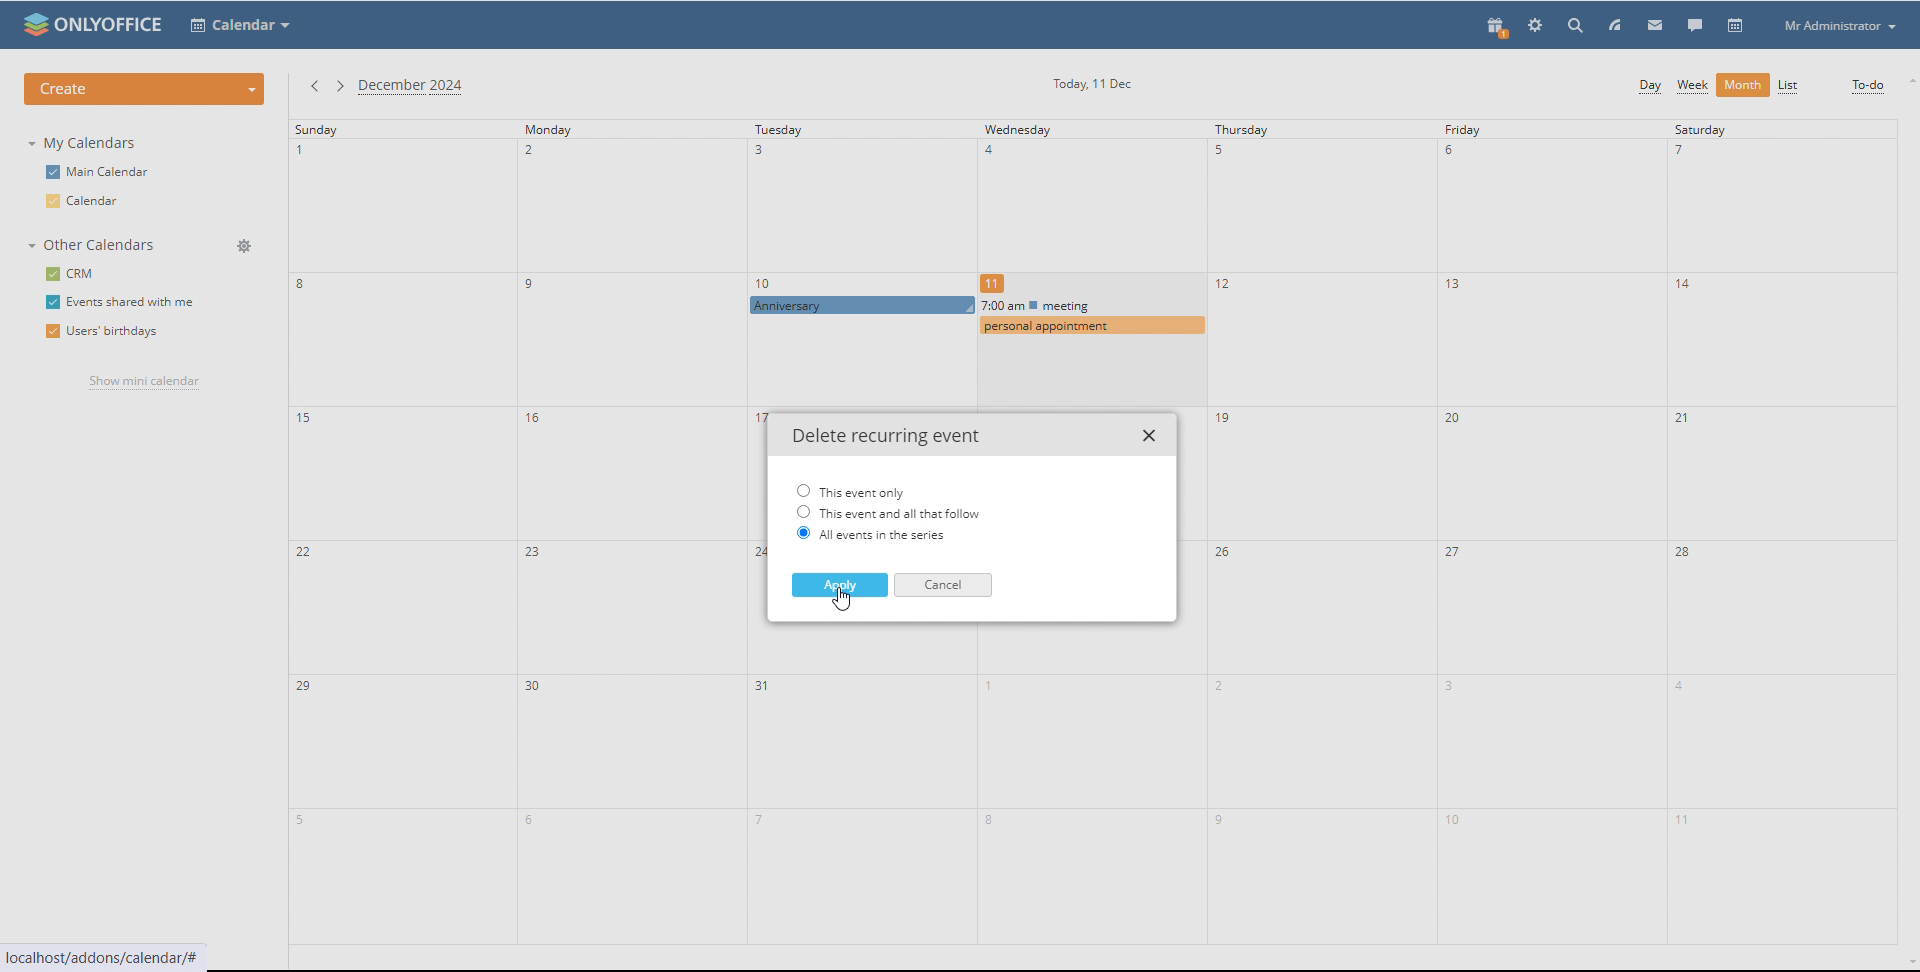 This screenshot has height=972, width=1920. I want to click on current month, so click(415, 88).